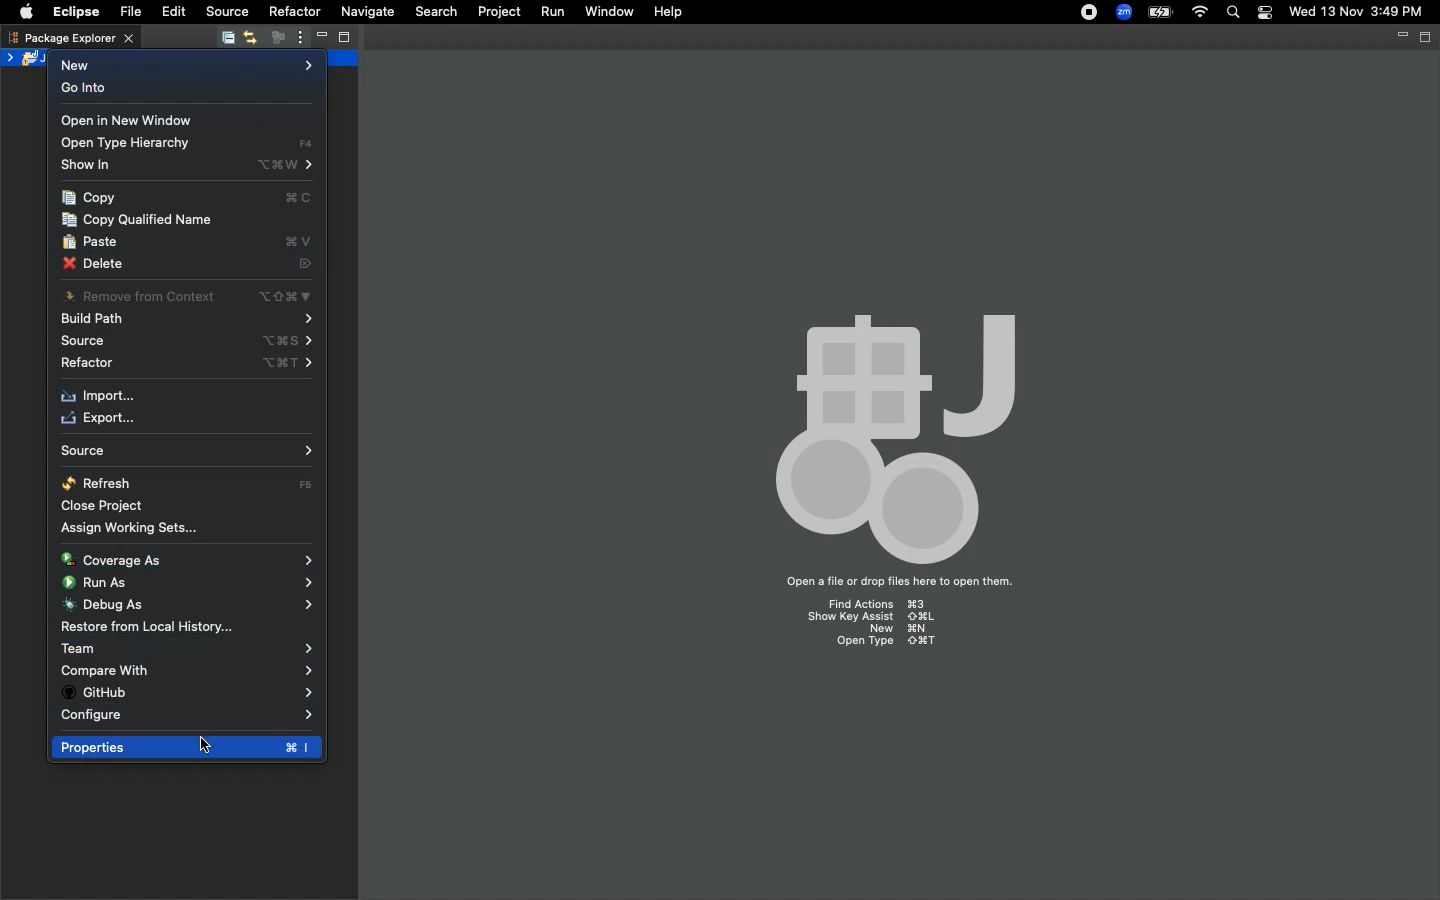  What do you see at coordinates (1427, 38) in the screenshot?
I see `Maximize` at bounding box center [1427, 38].